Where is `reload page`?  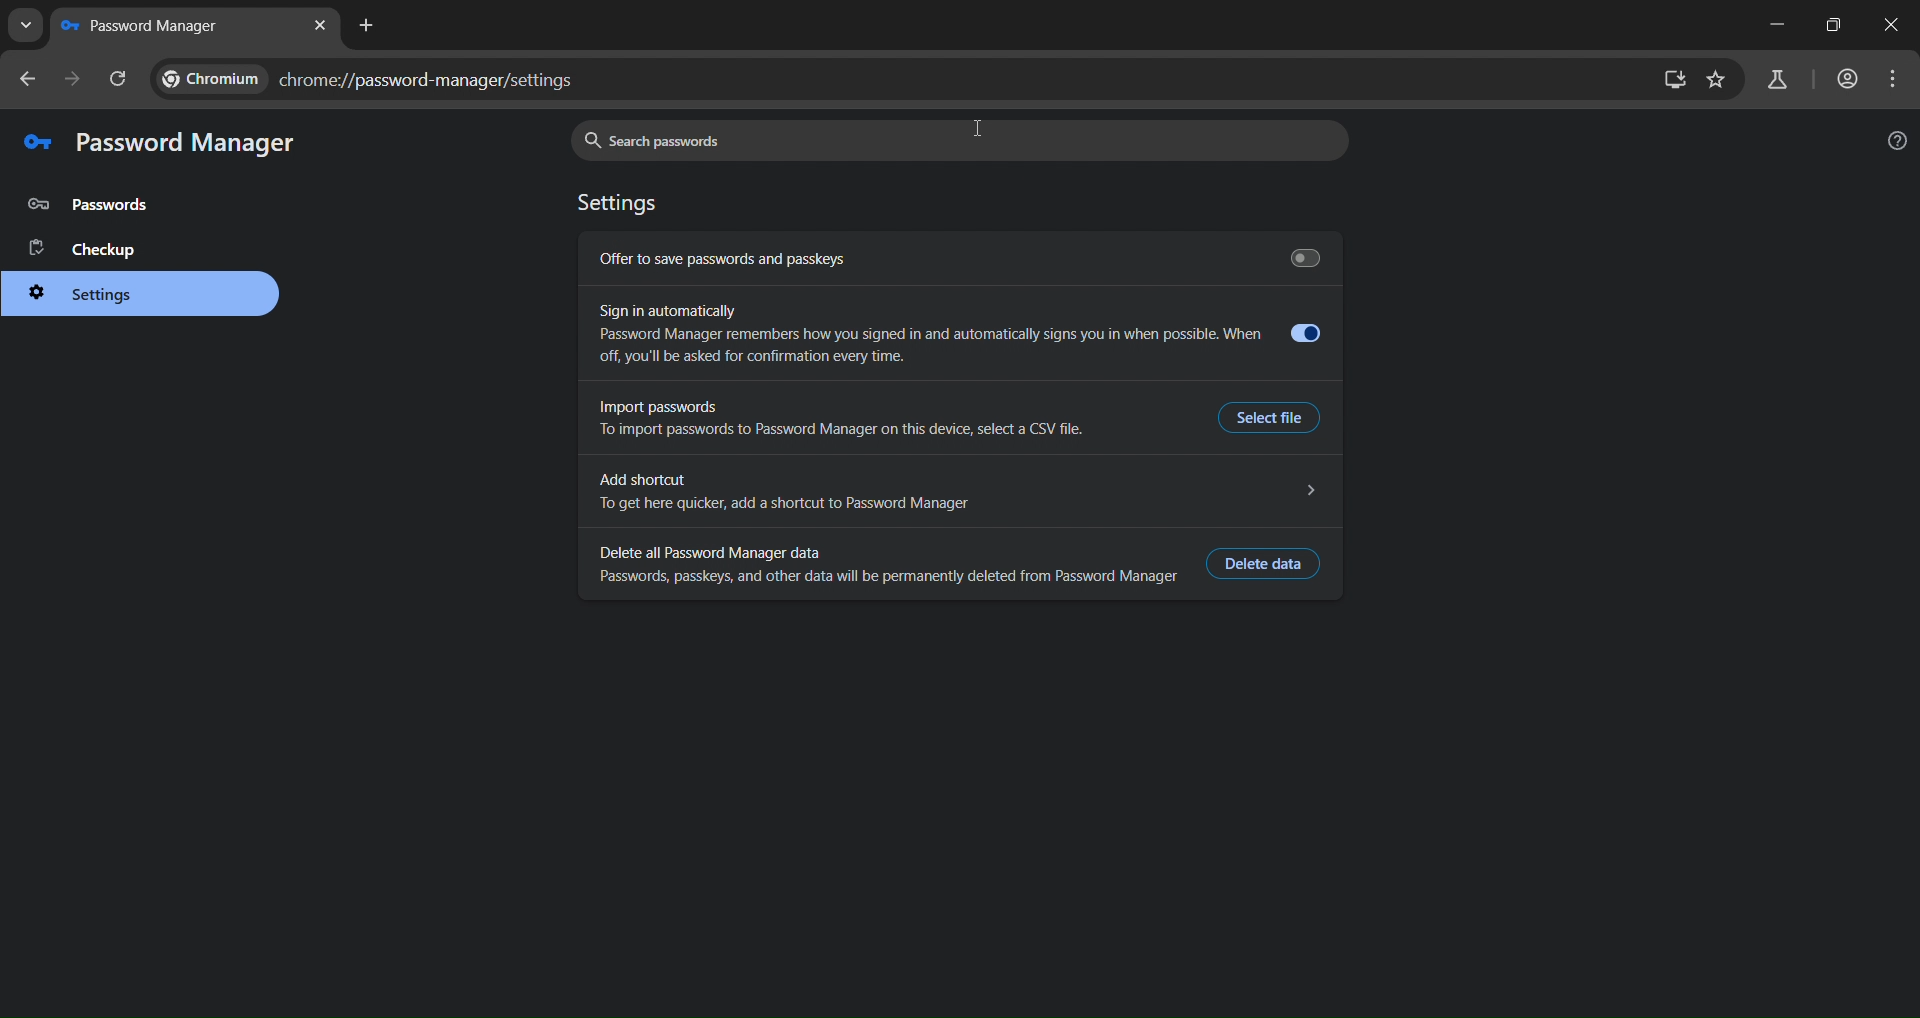
reload page is located at coordinates (121, 81).